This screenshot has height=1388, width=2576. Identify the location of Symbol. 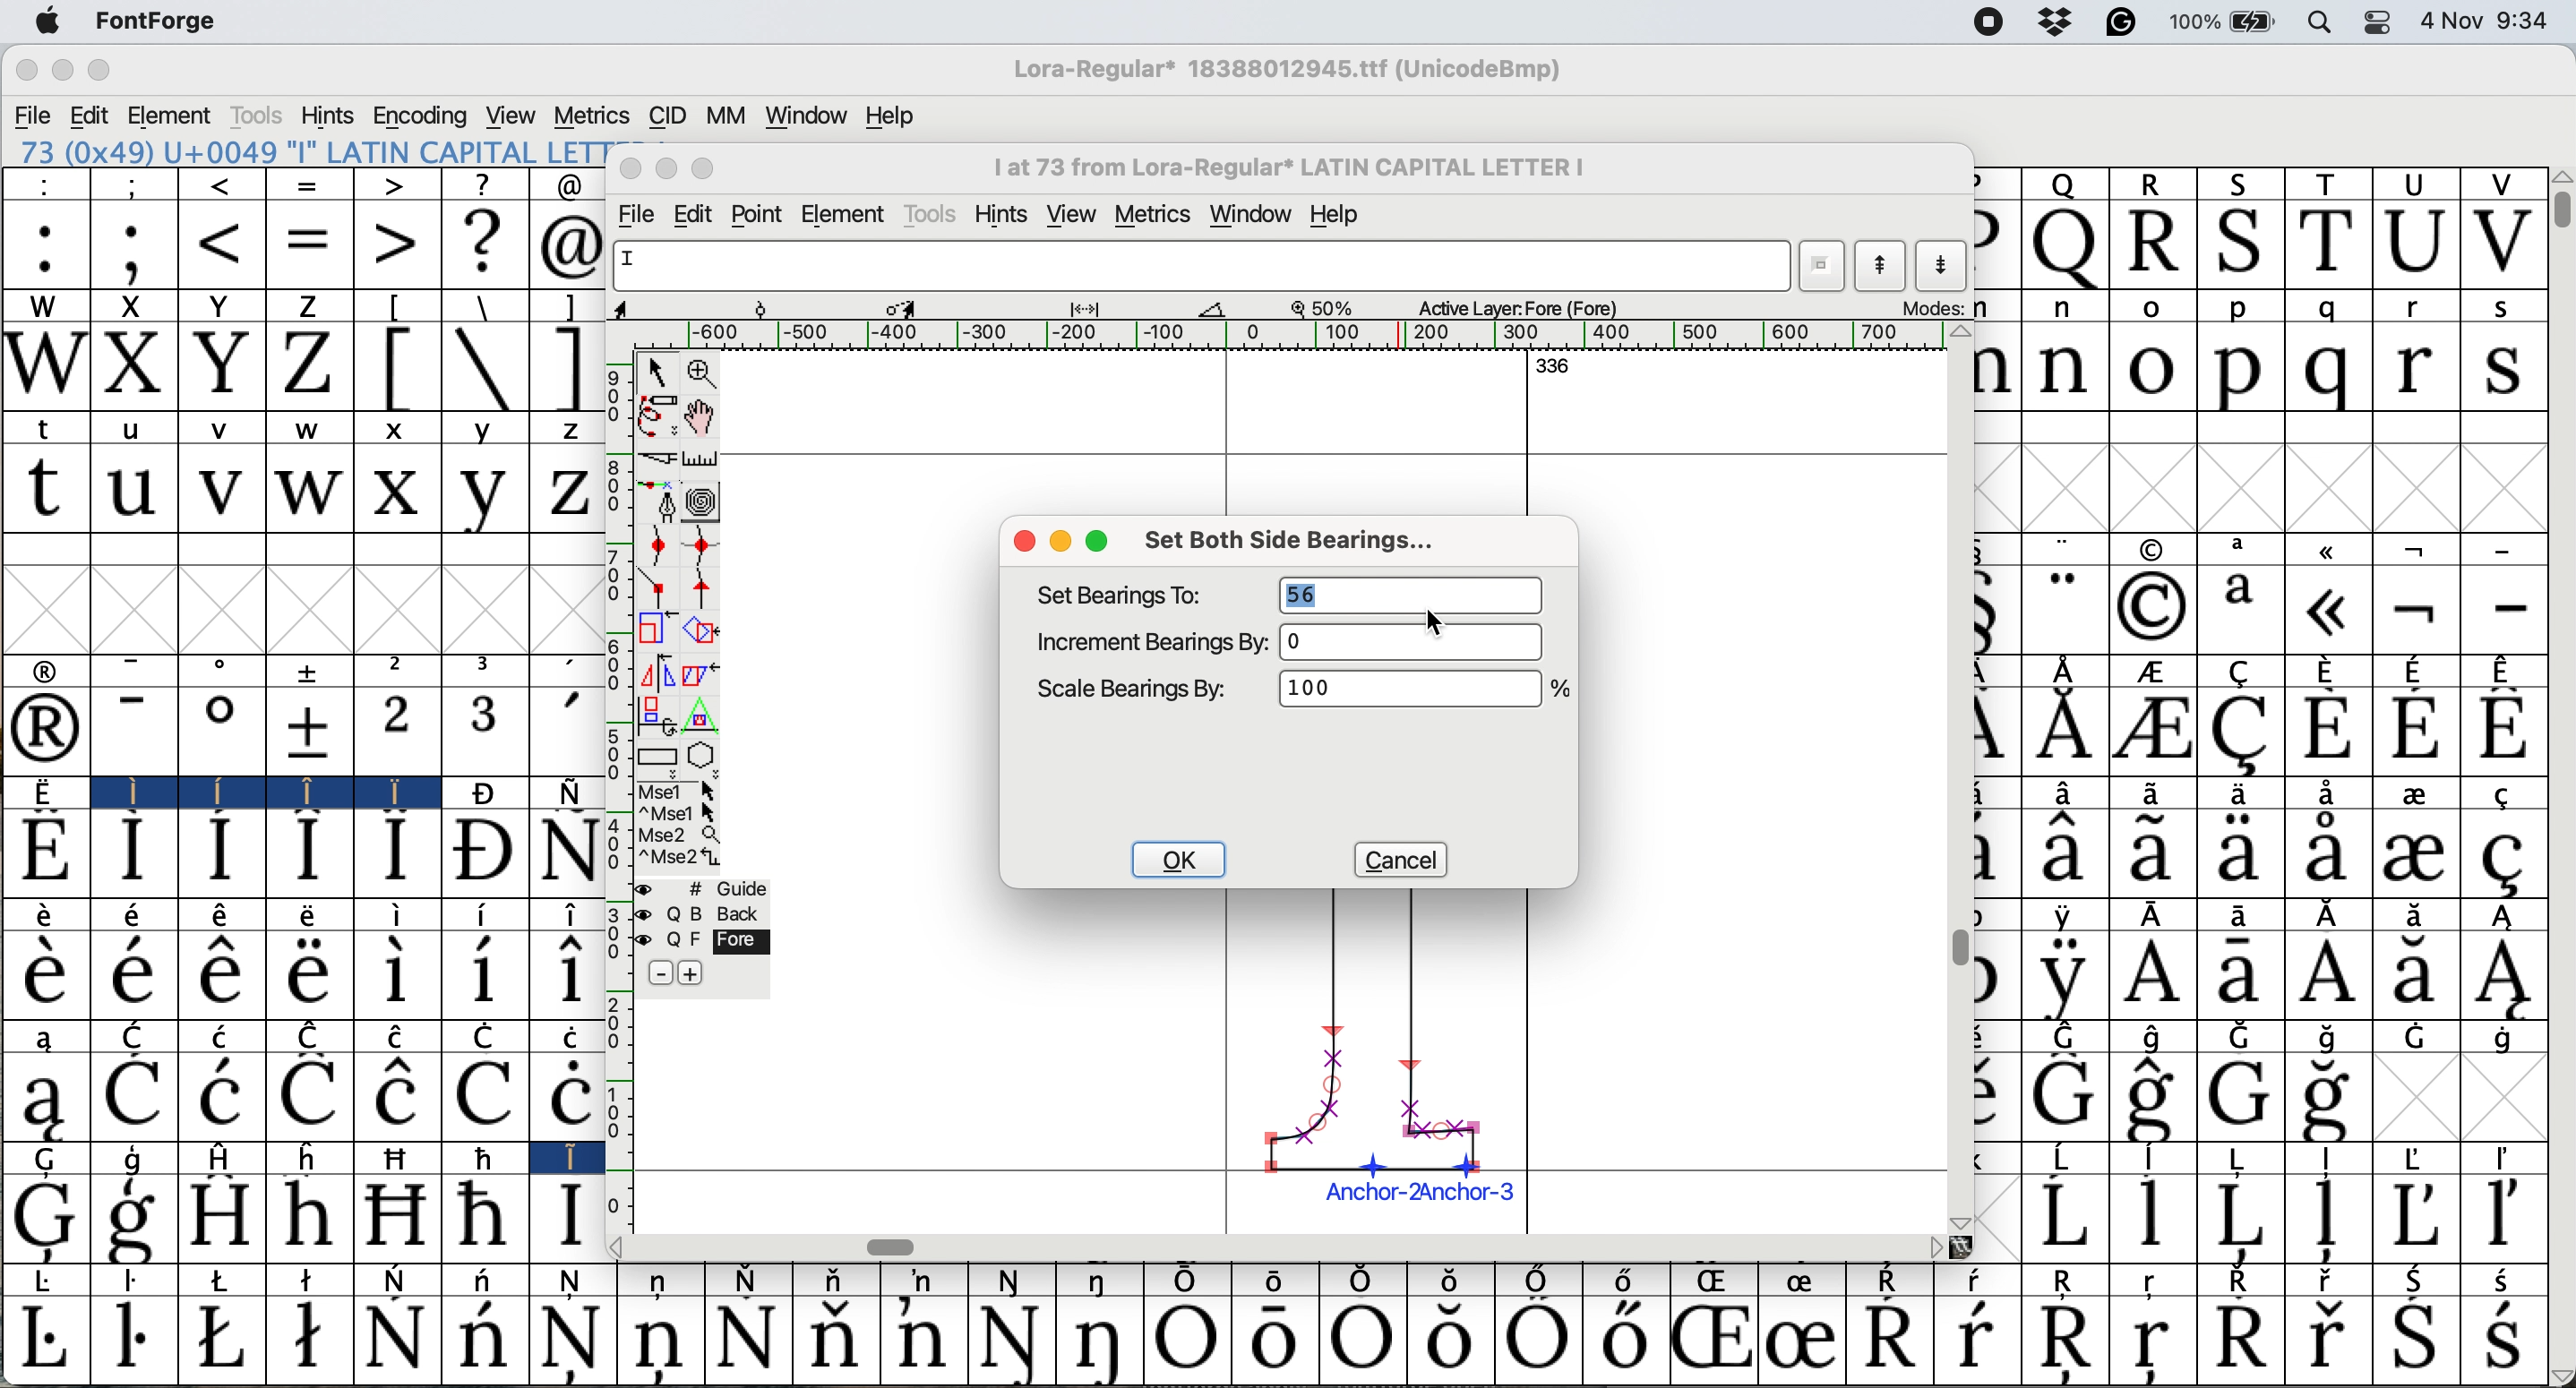
(133, 852).